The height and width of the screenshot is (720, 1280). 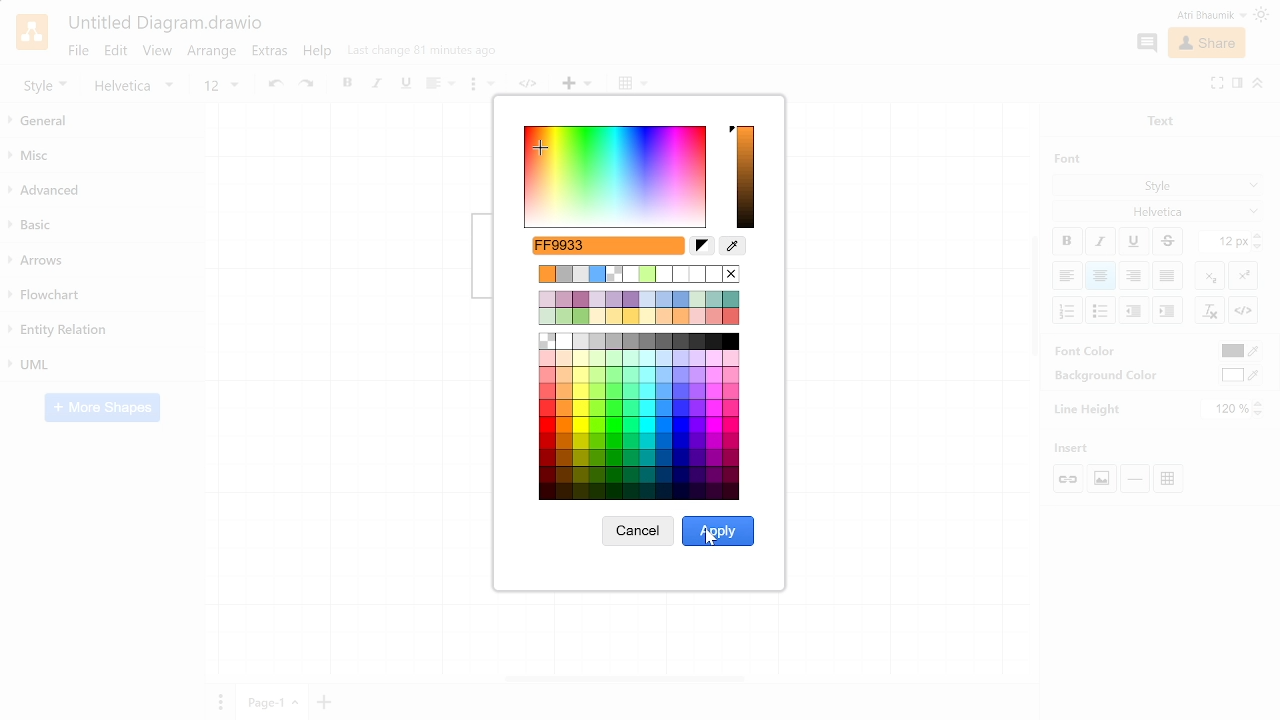 I want to click on Allign left, so click(x=1066, y=275).